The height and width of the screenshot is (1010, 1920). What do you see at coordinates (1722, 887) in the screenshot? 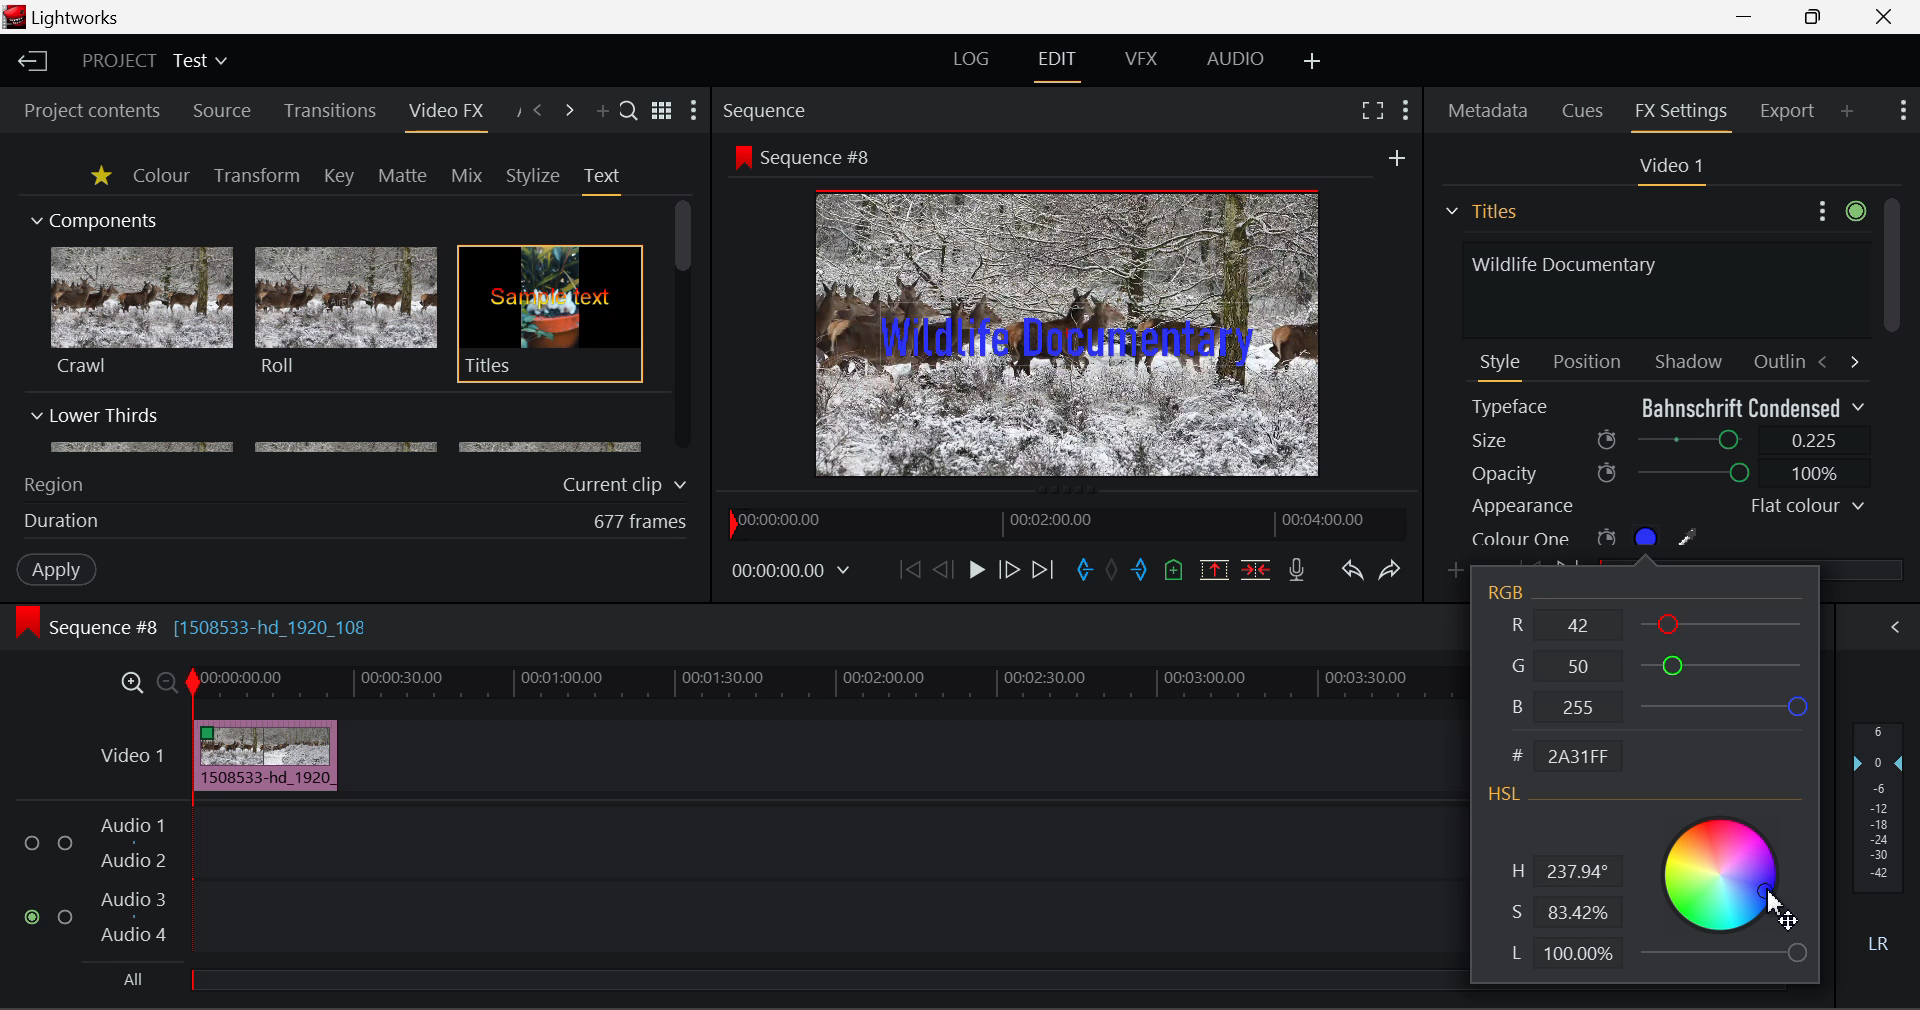
I see `Color Selector` at bounding box center [1722, 887].